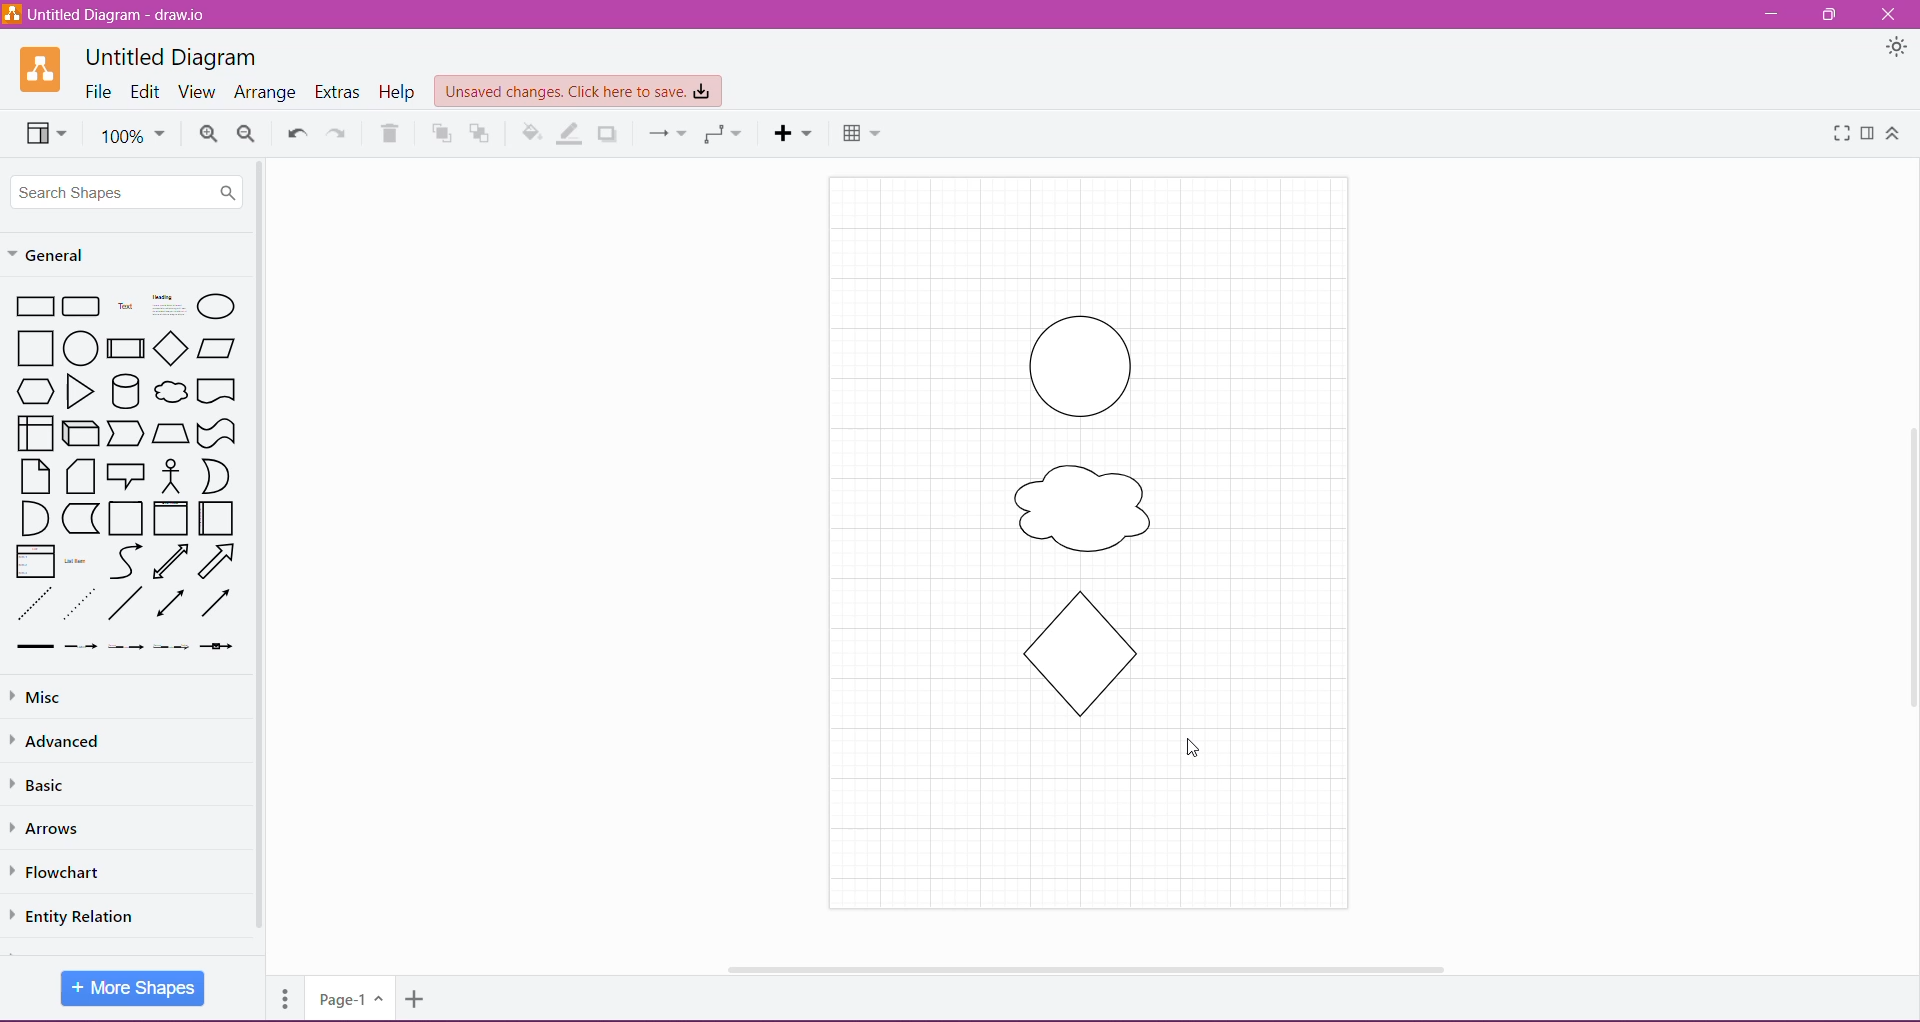  I want to click on Cursor , so click(1193, 748).